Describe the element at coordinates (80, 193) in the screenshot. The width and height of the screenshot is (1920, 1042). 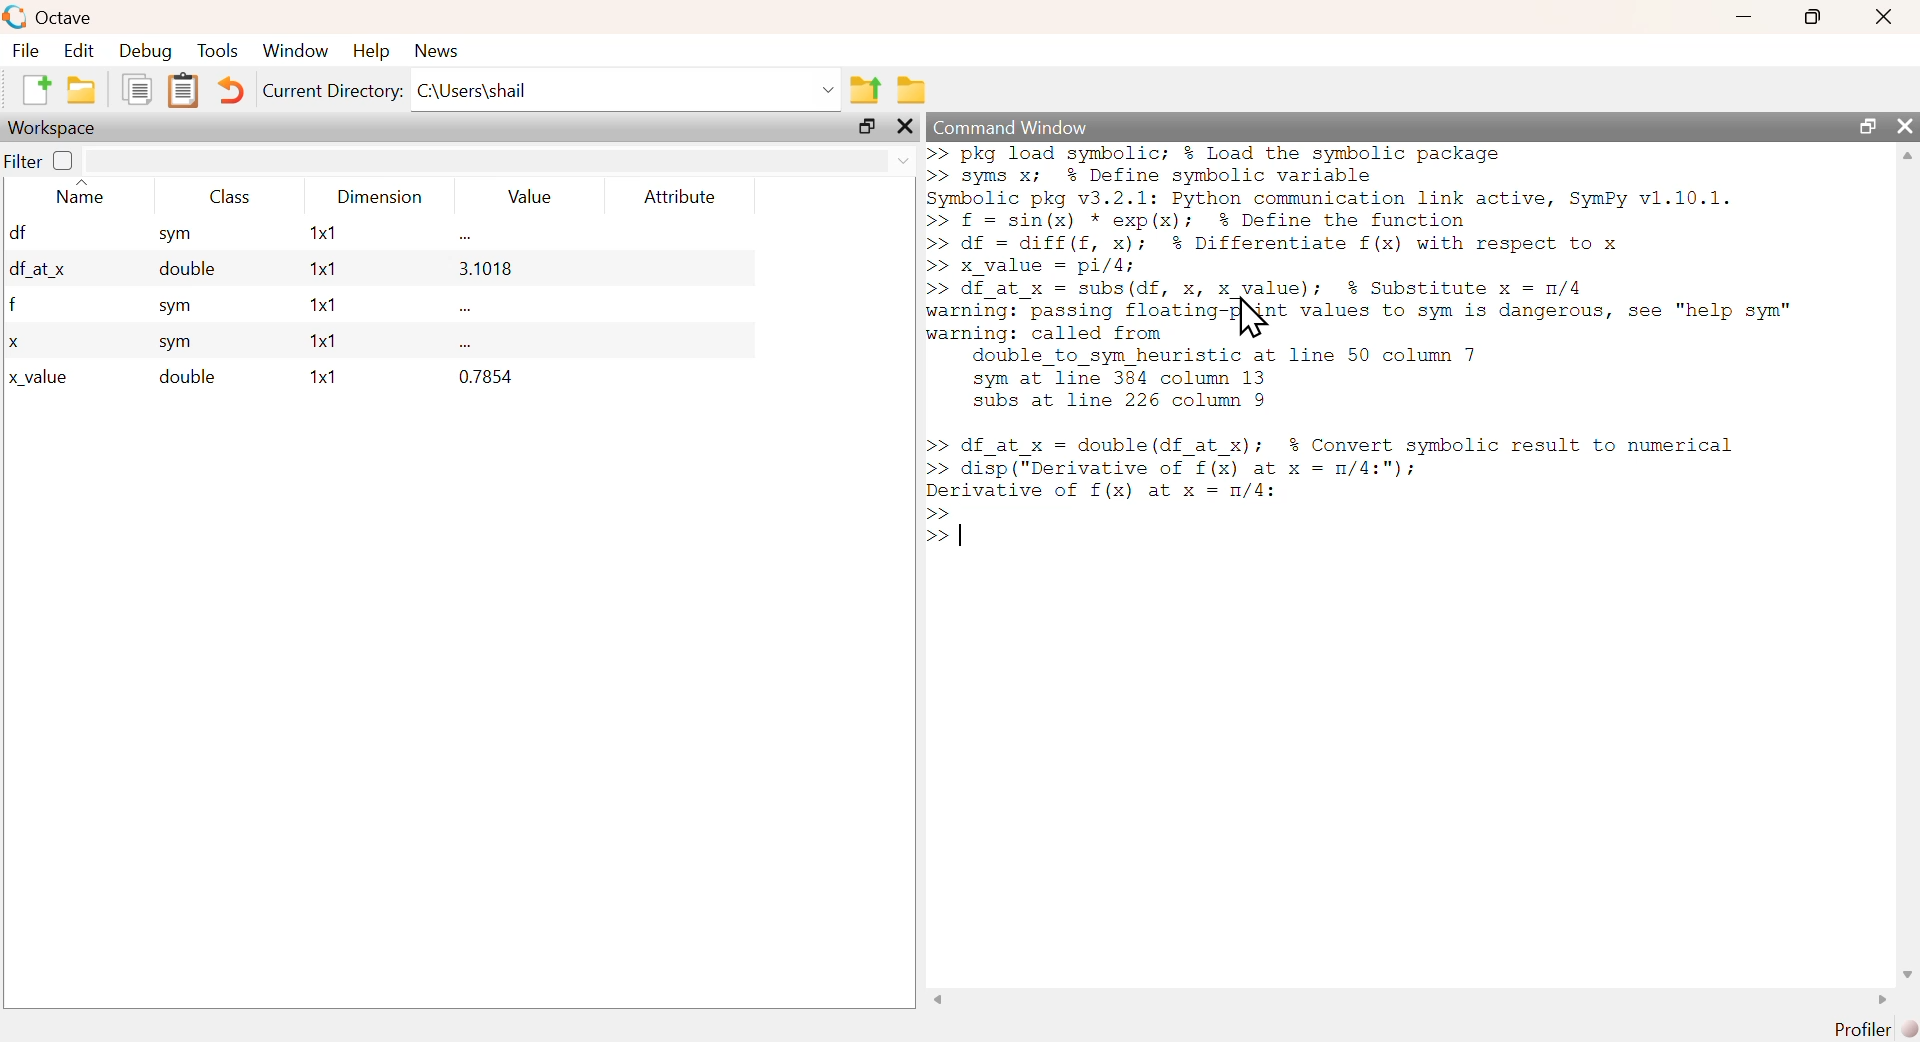
I see `Name` at that location.